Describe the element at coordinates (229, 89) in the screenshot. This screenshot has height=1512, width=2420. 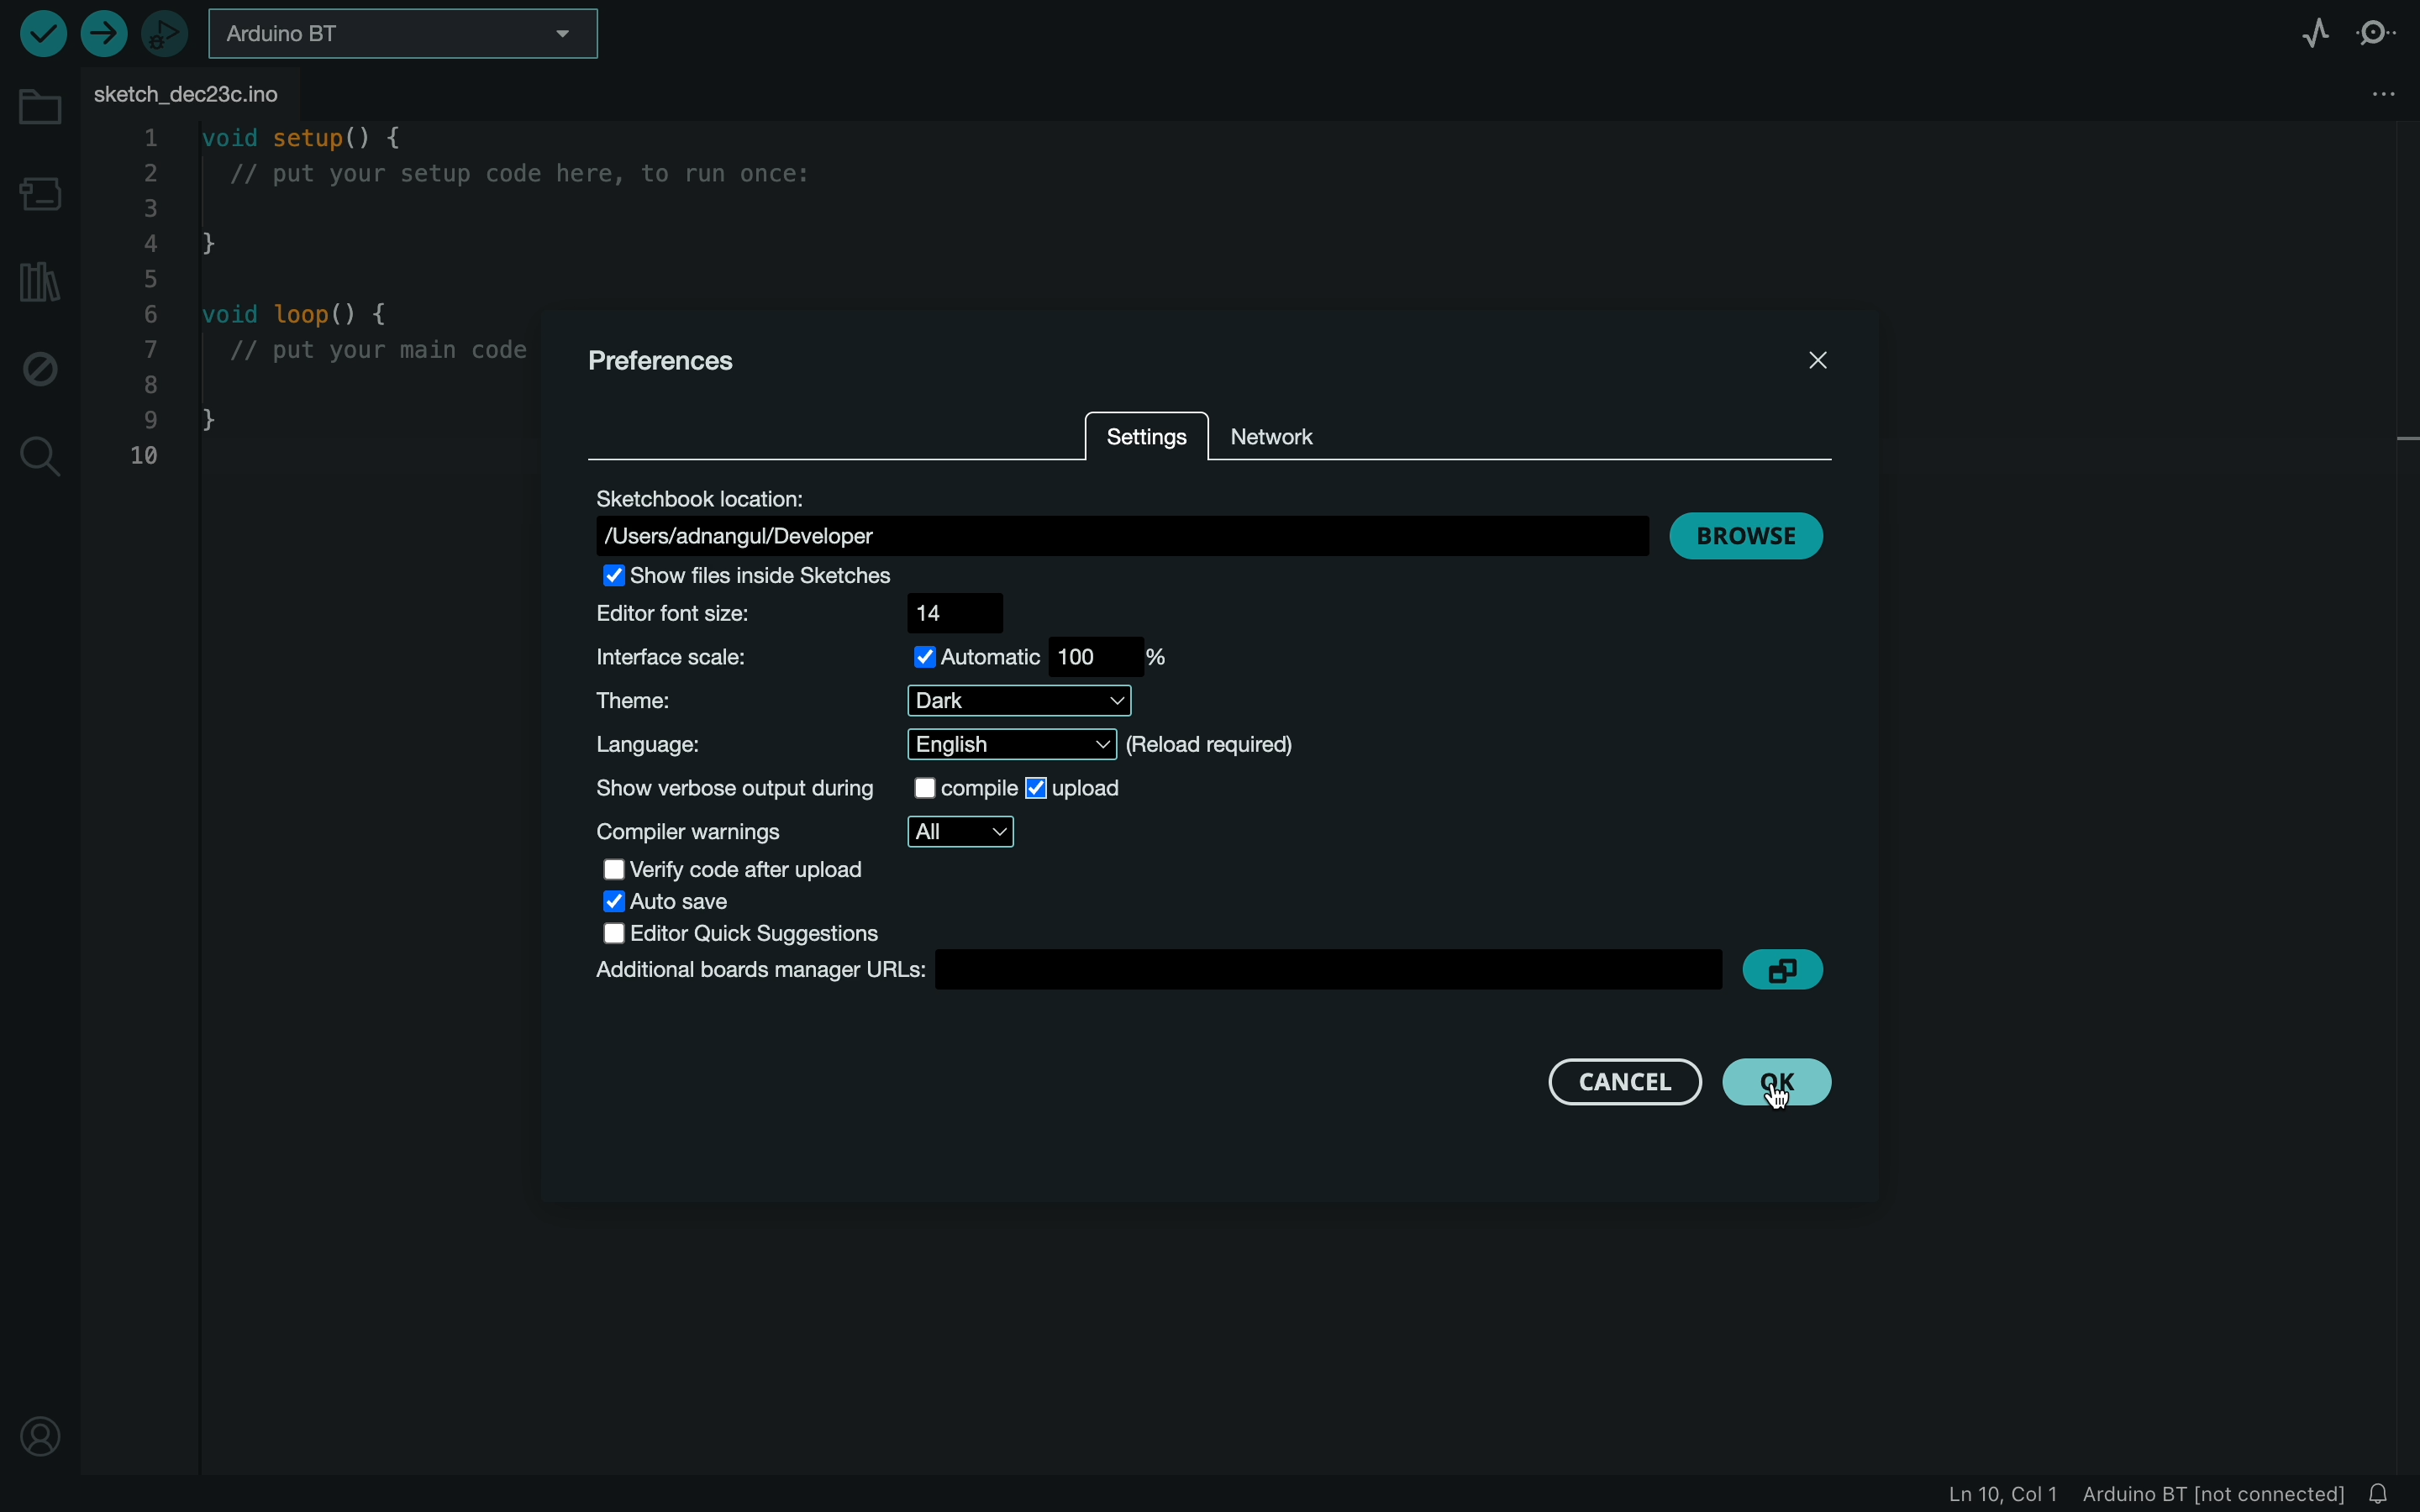
I see `file tab` at that location.